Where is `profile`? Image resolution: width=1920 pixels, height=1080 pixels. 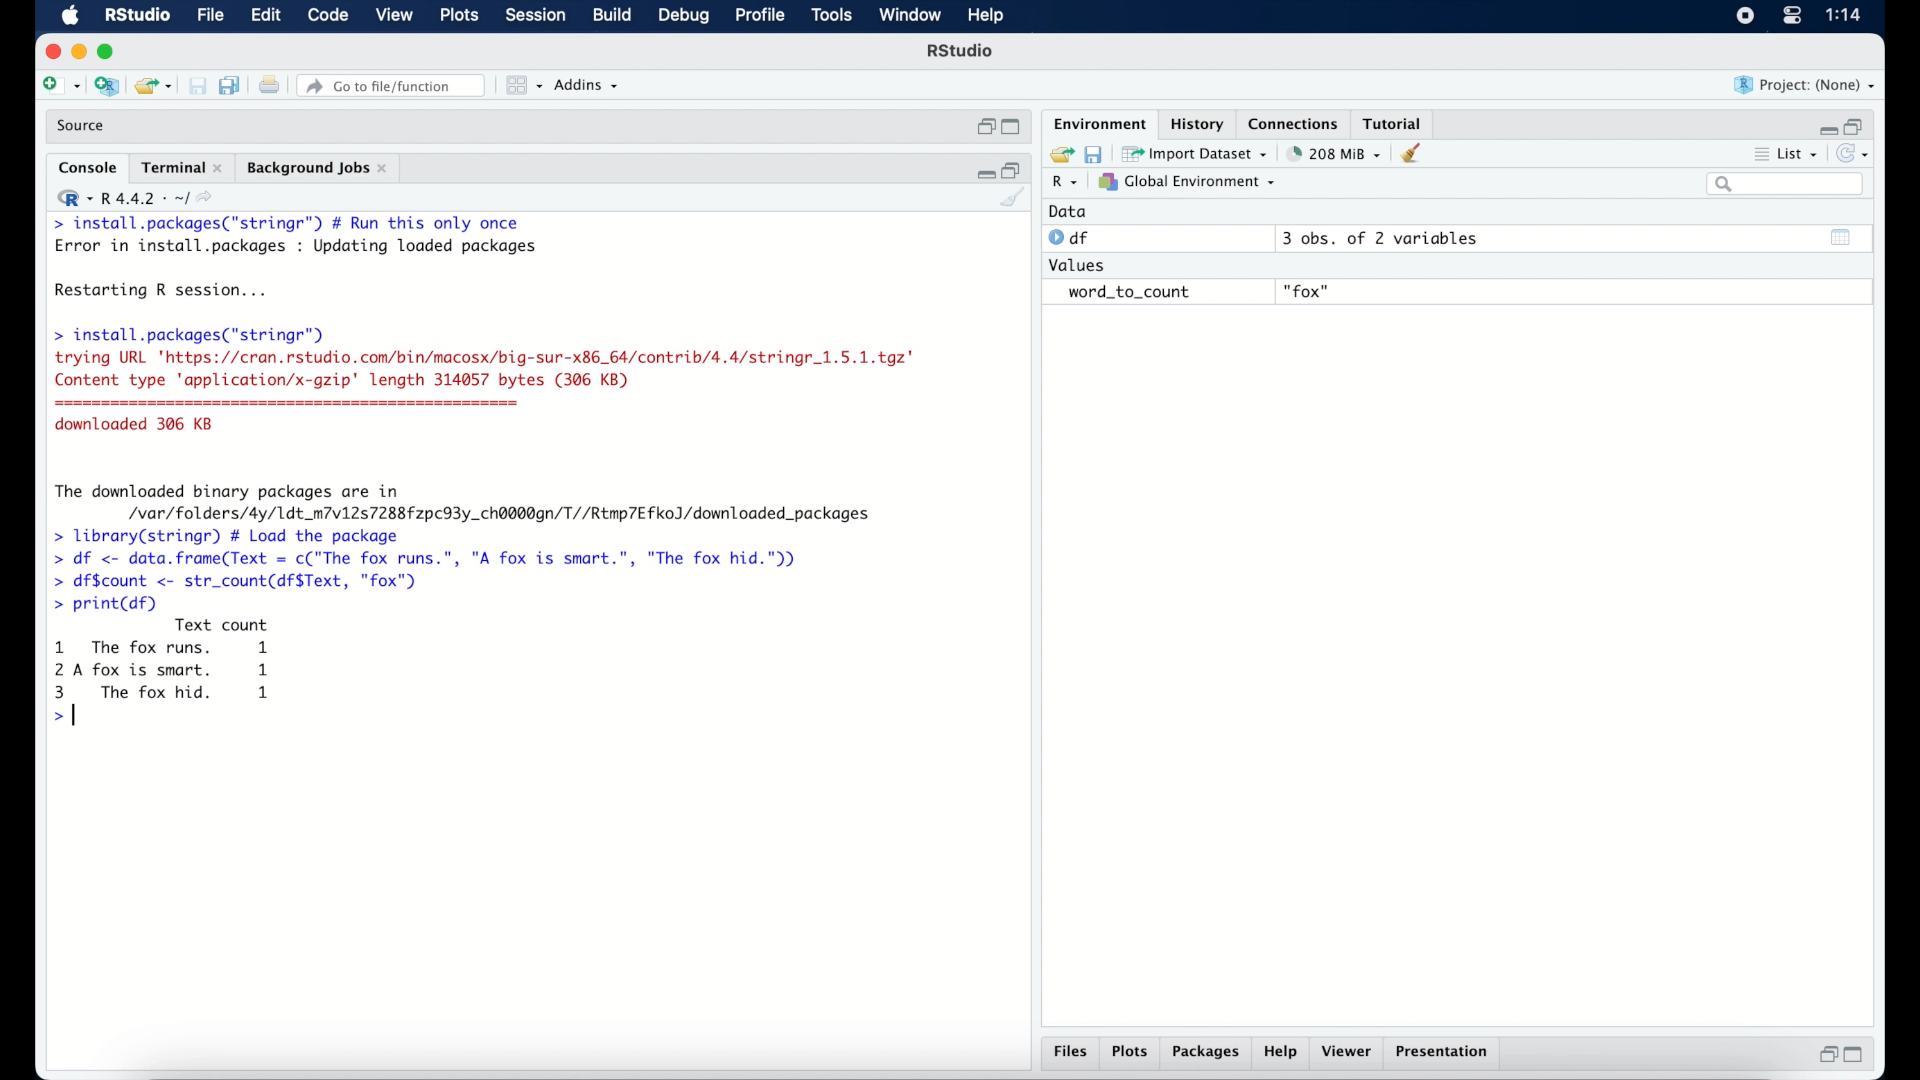
profile is located at coordinates (758, 16).